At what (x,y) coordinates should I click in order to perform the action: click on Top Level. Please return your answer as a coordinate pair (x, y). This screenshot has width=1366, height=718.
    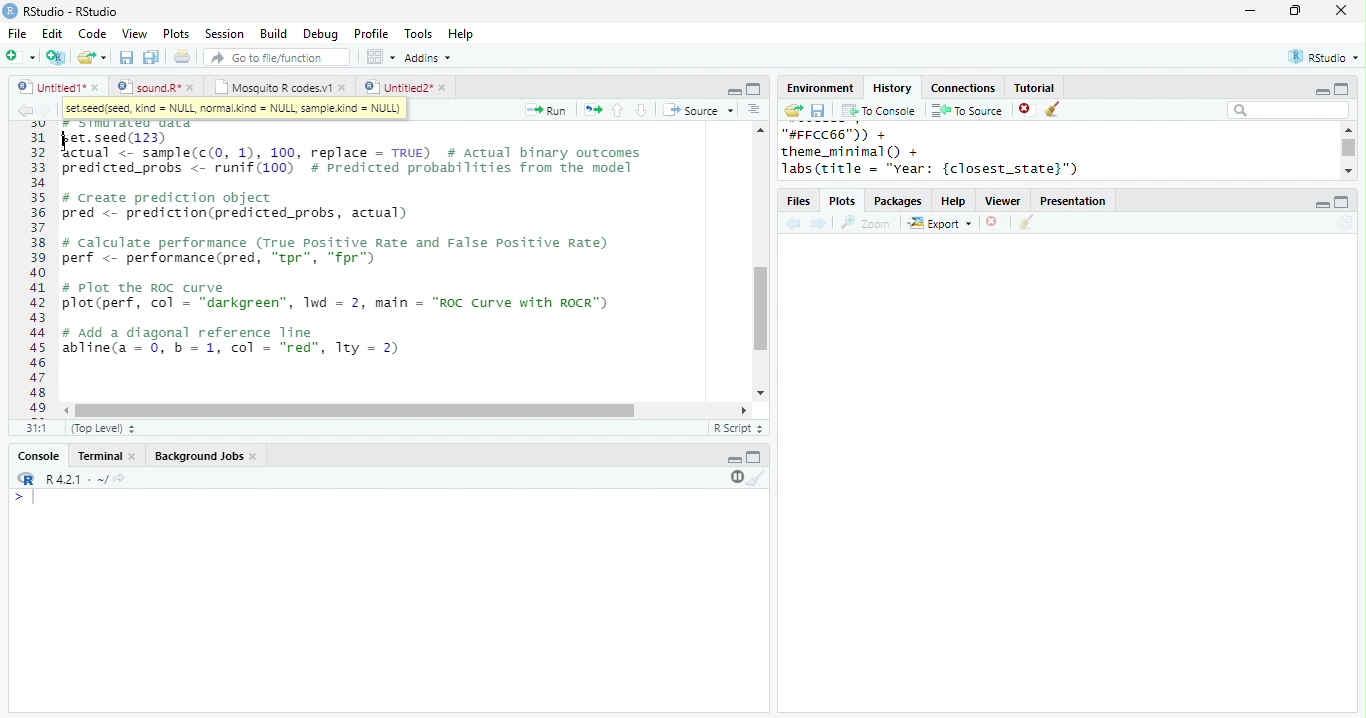
    Looking at the image, I should click on (105, 428).